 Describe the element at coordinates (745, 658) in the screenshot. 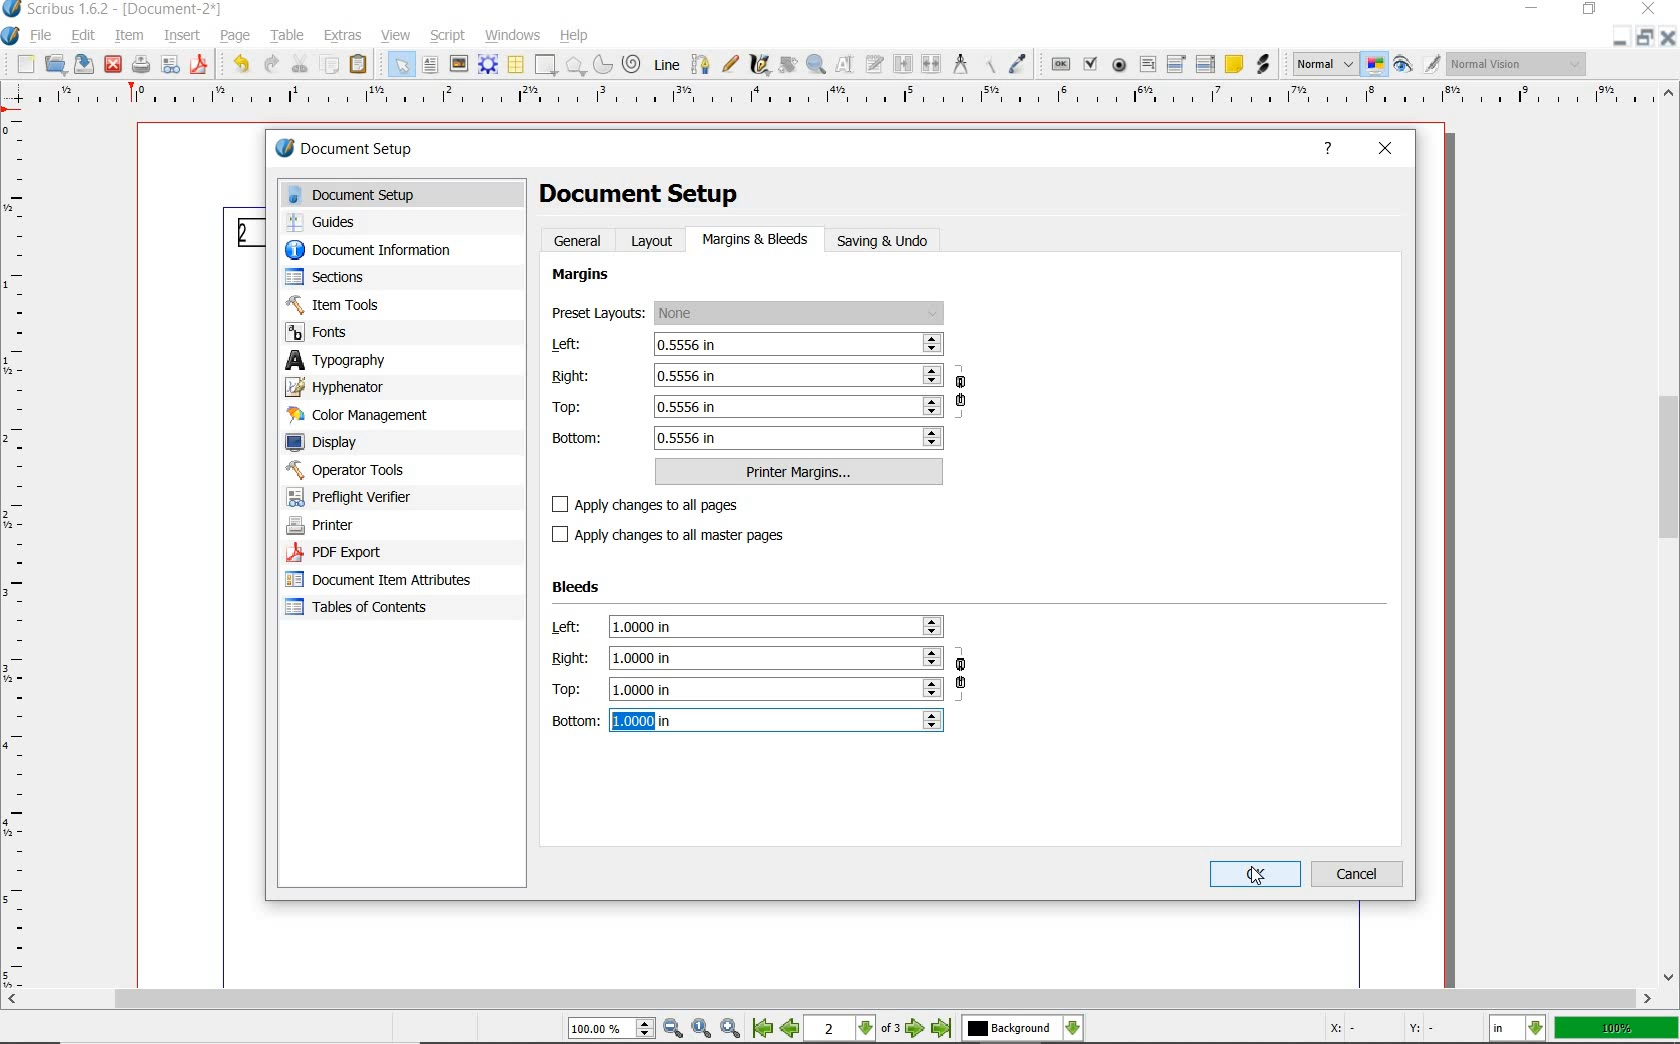

I see `Right: 1.0000 in` at that location.